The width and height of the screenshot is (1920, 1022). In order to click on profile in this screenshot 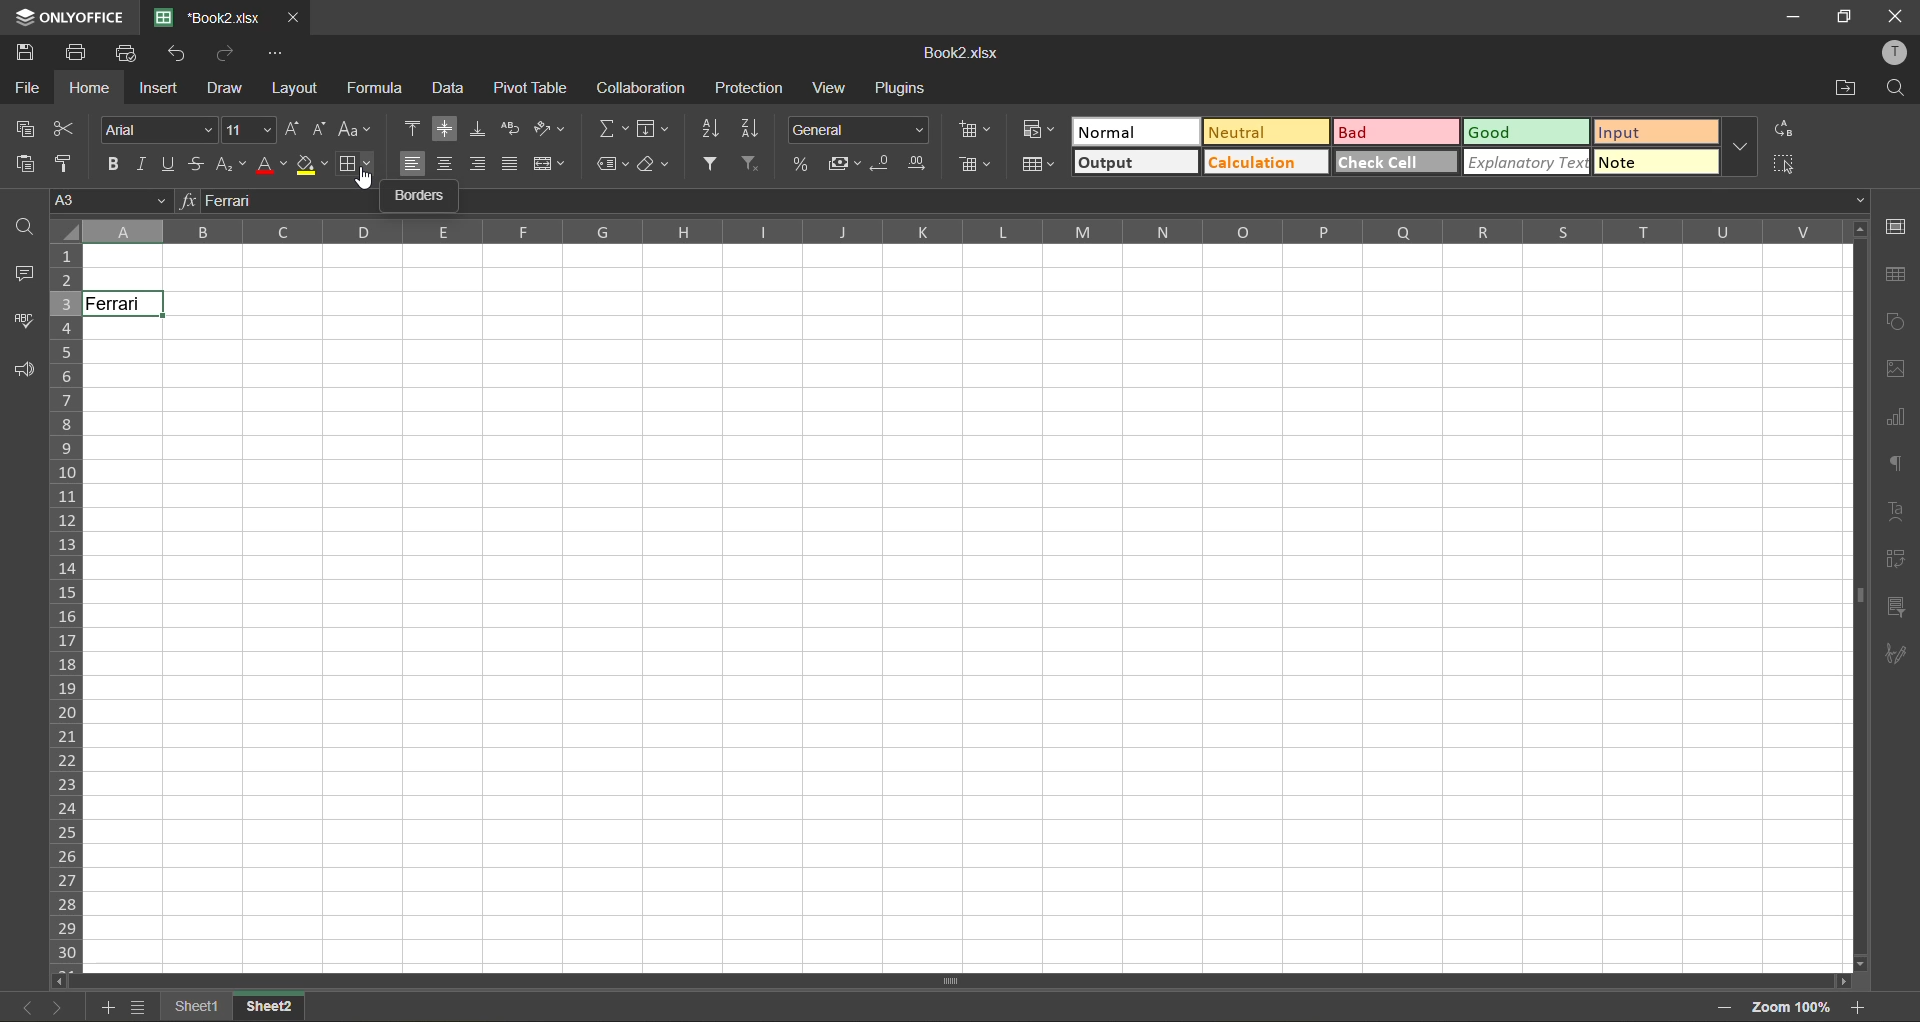, I will do `click(1892, 53)`.